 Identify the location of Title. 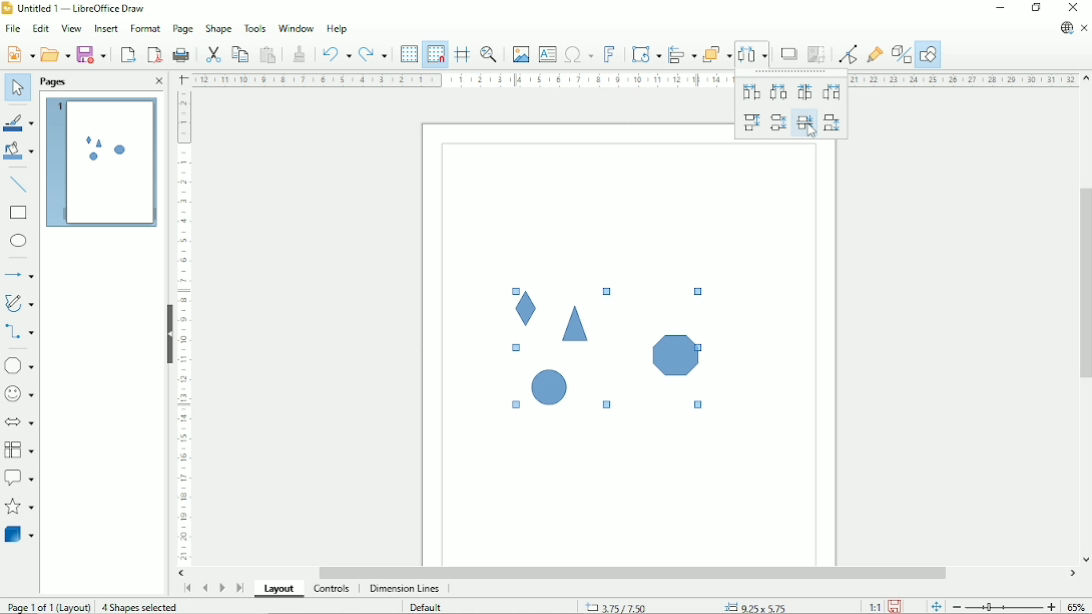
(78, 9).